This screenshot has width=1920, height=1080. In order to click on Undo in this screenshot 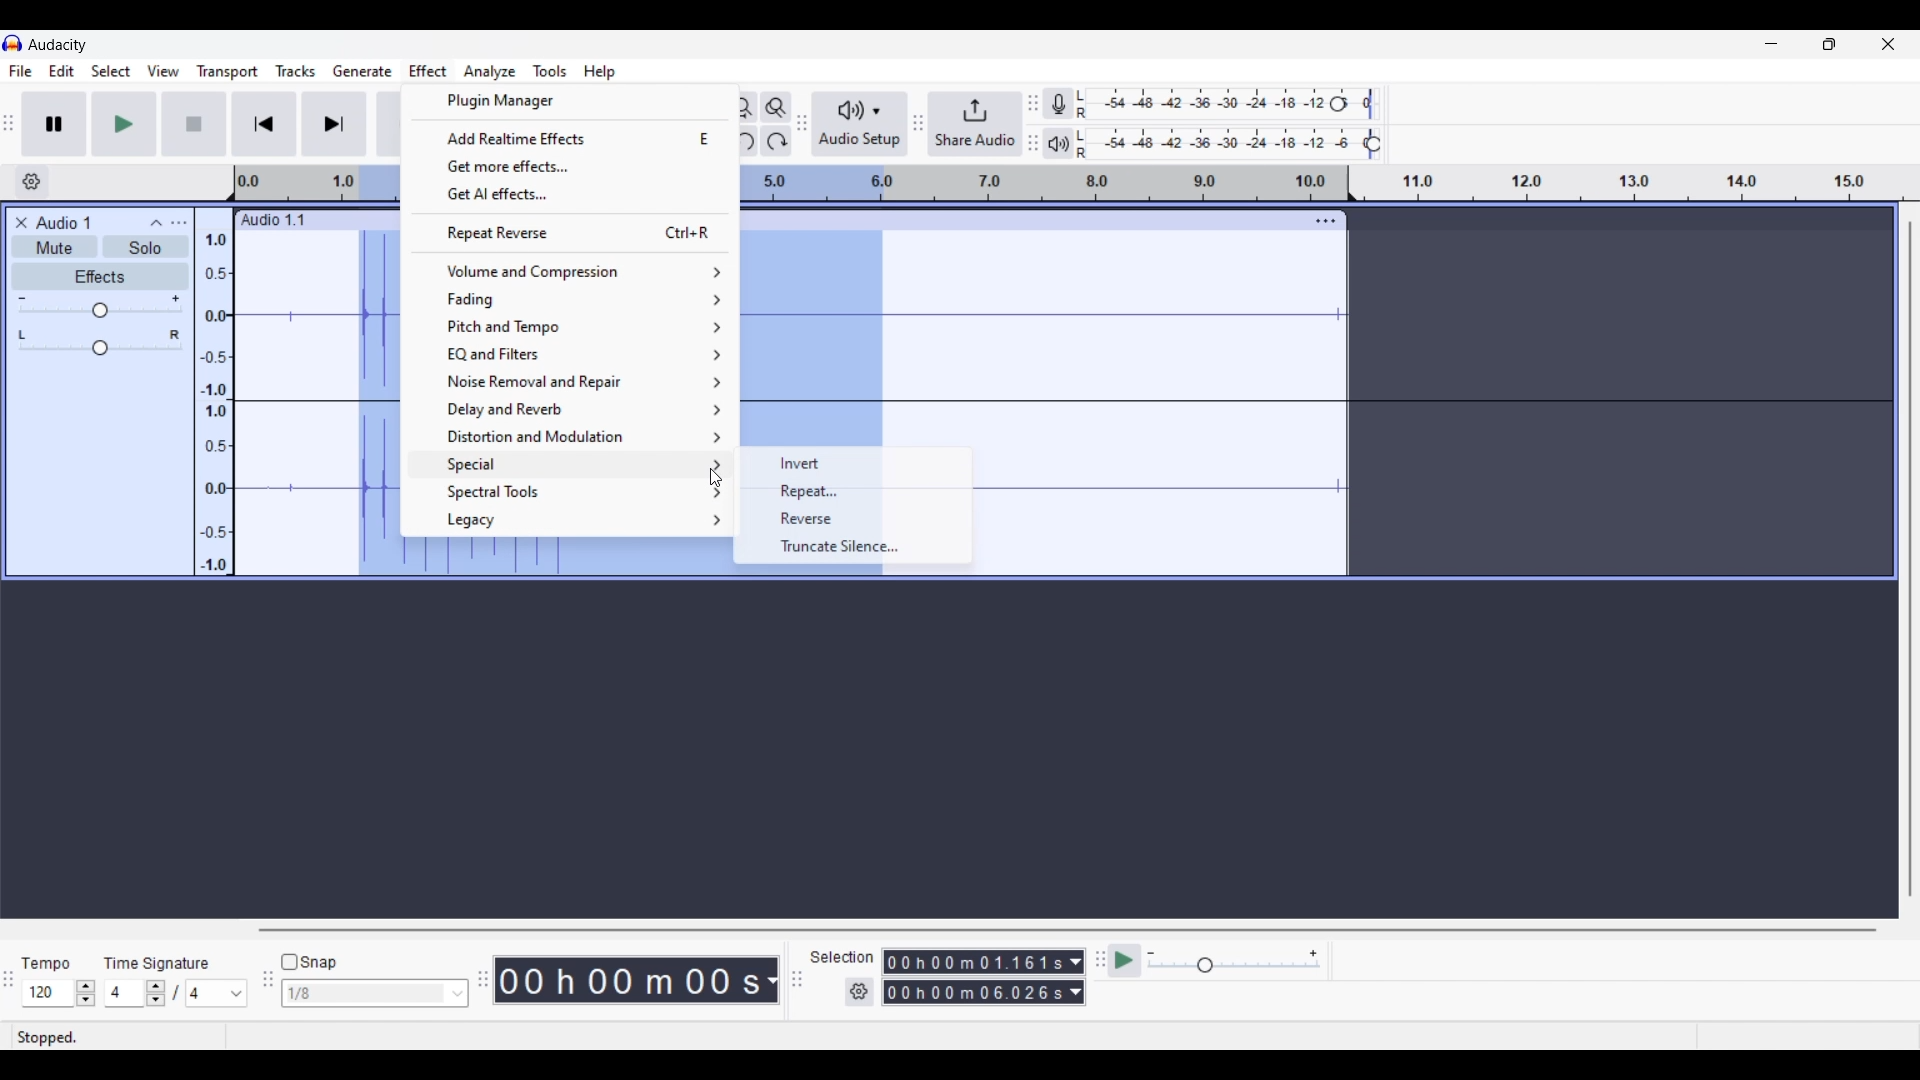, I will do `click(741, 141)`.